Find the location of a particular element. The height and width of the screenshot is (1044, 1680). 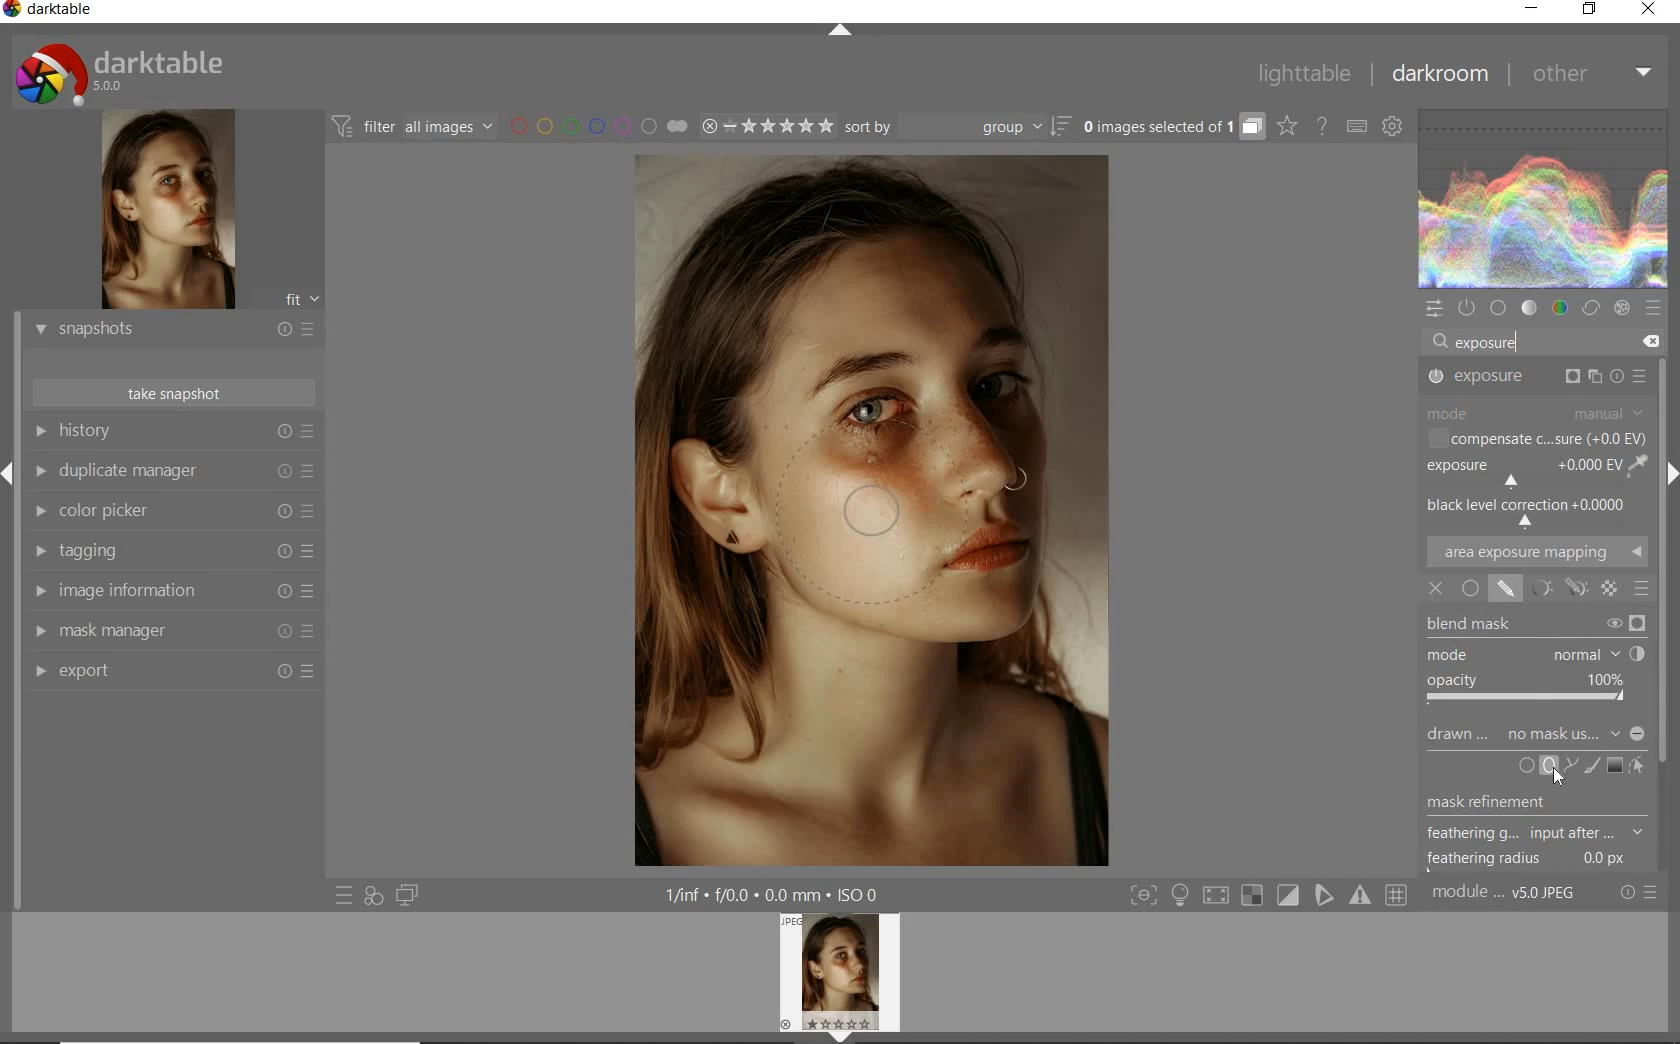

mask manager is located at coordinates (177, 631).